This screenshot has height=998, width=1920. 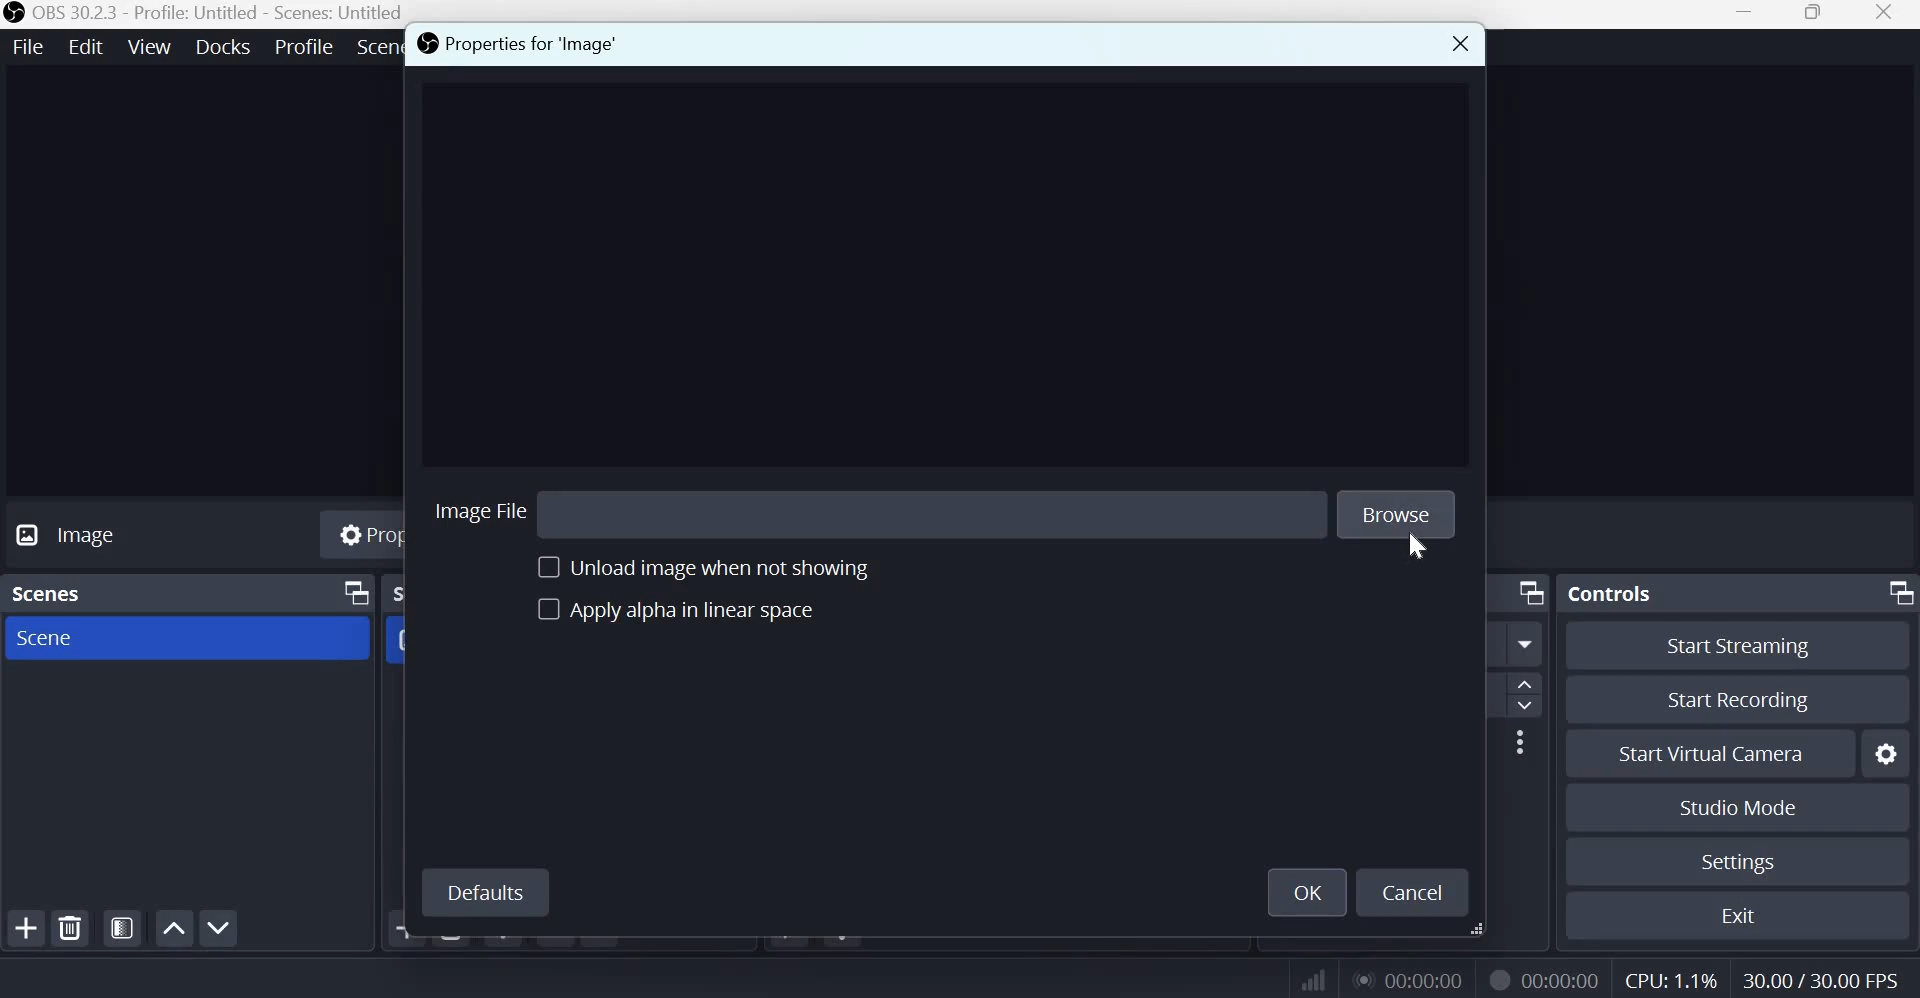 What do you see at coordinates (1394, 511) in the screenshot?
I see `Browse` at bounding box center [1394, 511].